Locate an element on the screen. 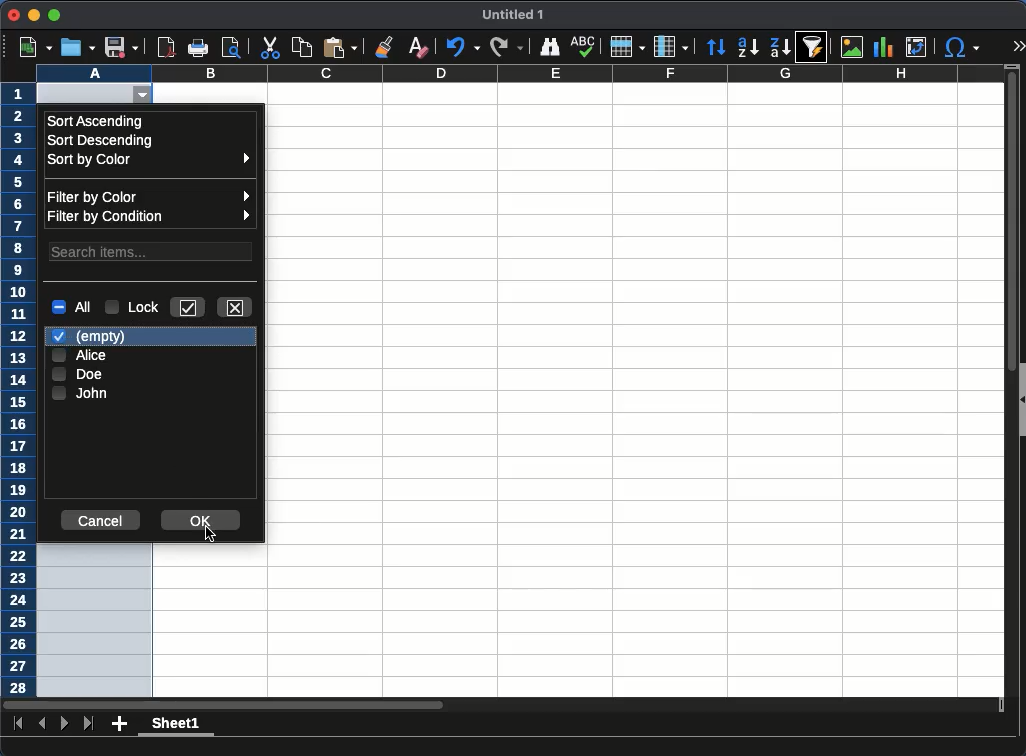 The image size is (1026, 756). finder is located at coordinates (549, 48).